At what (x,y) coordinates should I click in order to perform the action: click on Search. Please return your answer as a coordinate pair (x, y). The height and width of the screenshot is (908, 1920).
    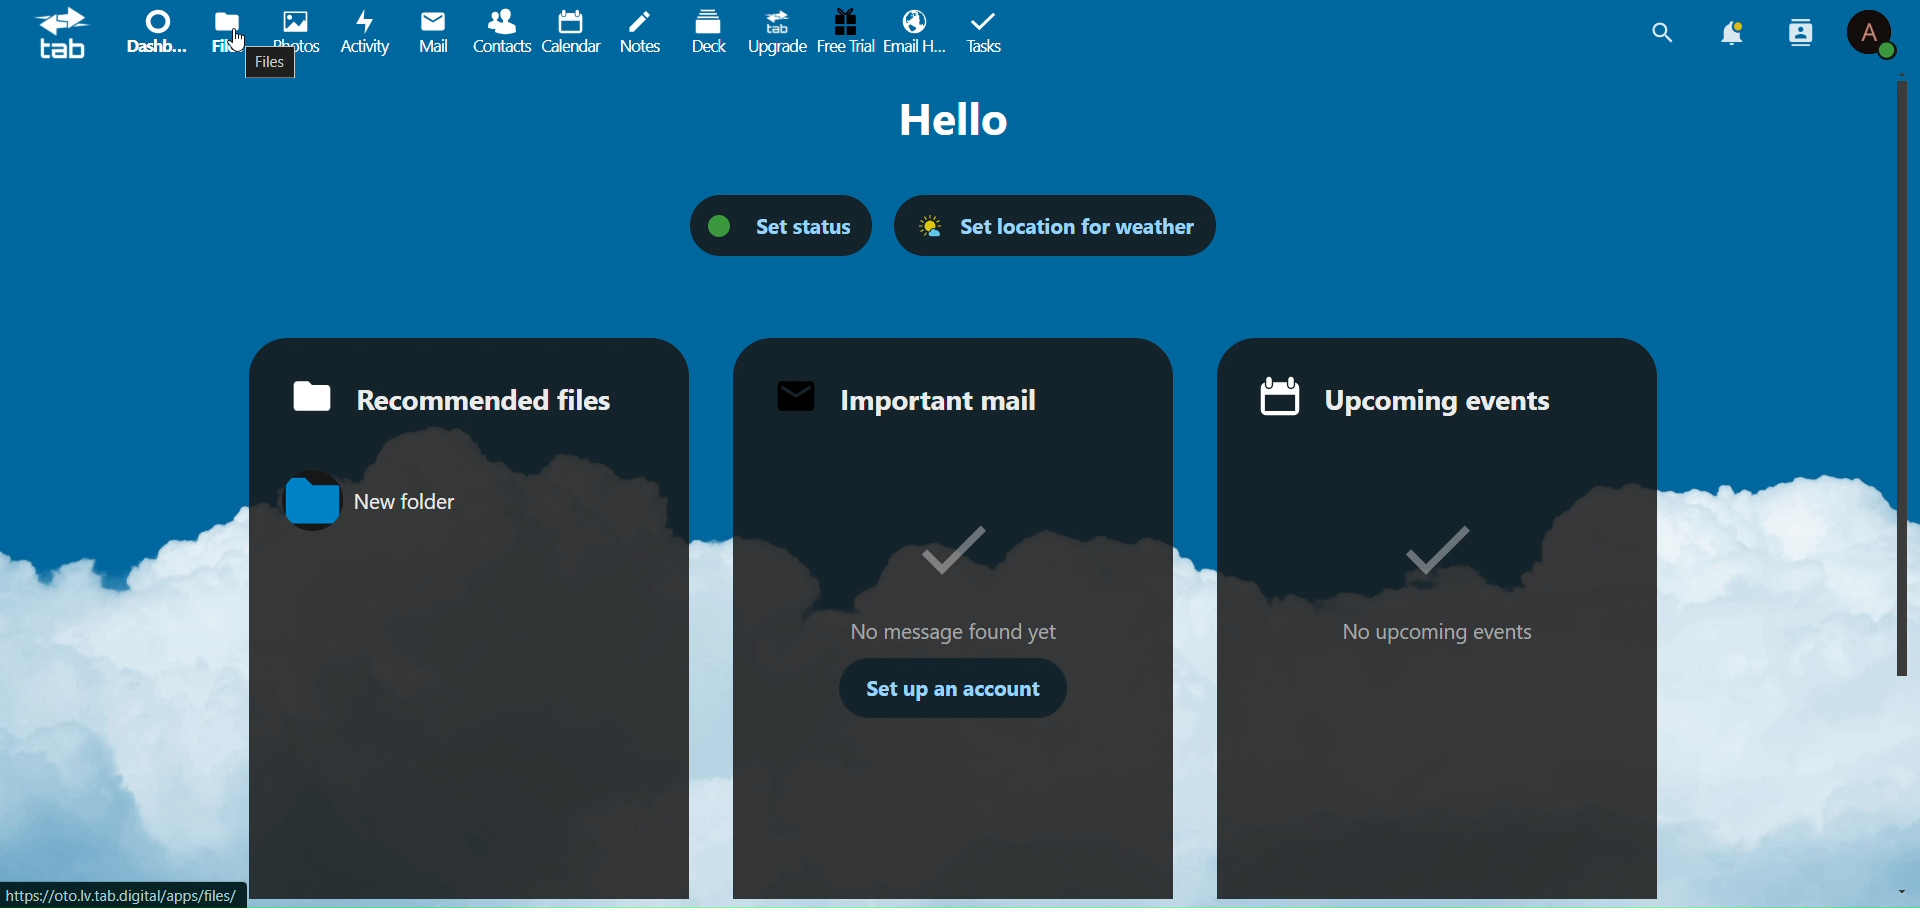
    Looking at the image, I should click on (1658, 34).